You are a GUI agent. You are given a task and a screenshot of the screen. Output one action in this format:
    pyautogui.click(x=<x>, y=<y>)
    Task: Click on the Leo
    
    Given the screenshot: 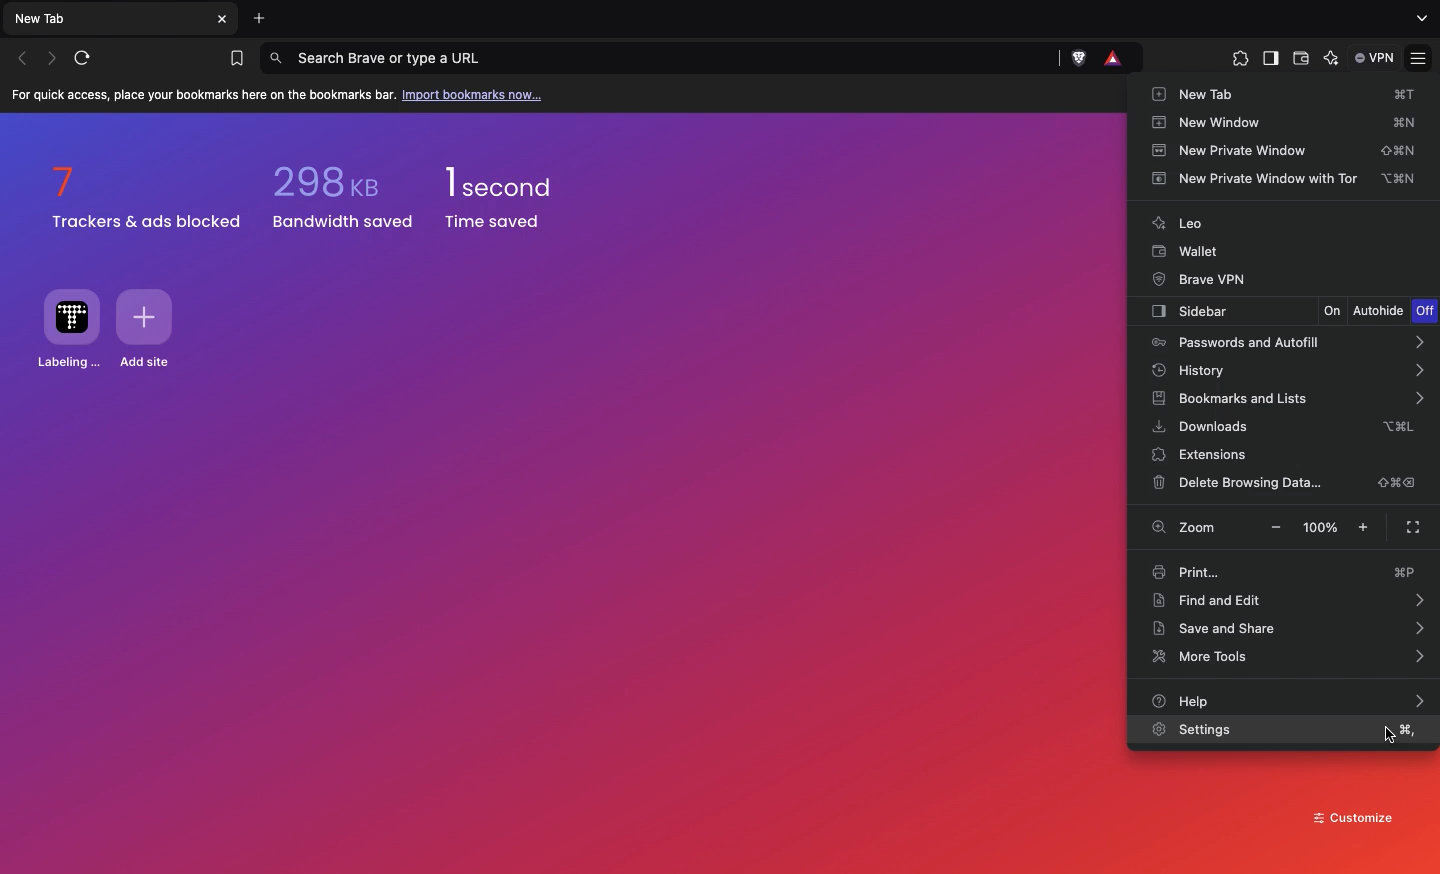 What is the action you would take?
    pyautogui.click(x=1178, y=223)
    